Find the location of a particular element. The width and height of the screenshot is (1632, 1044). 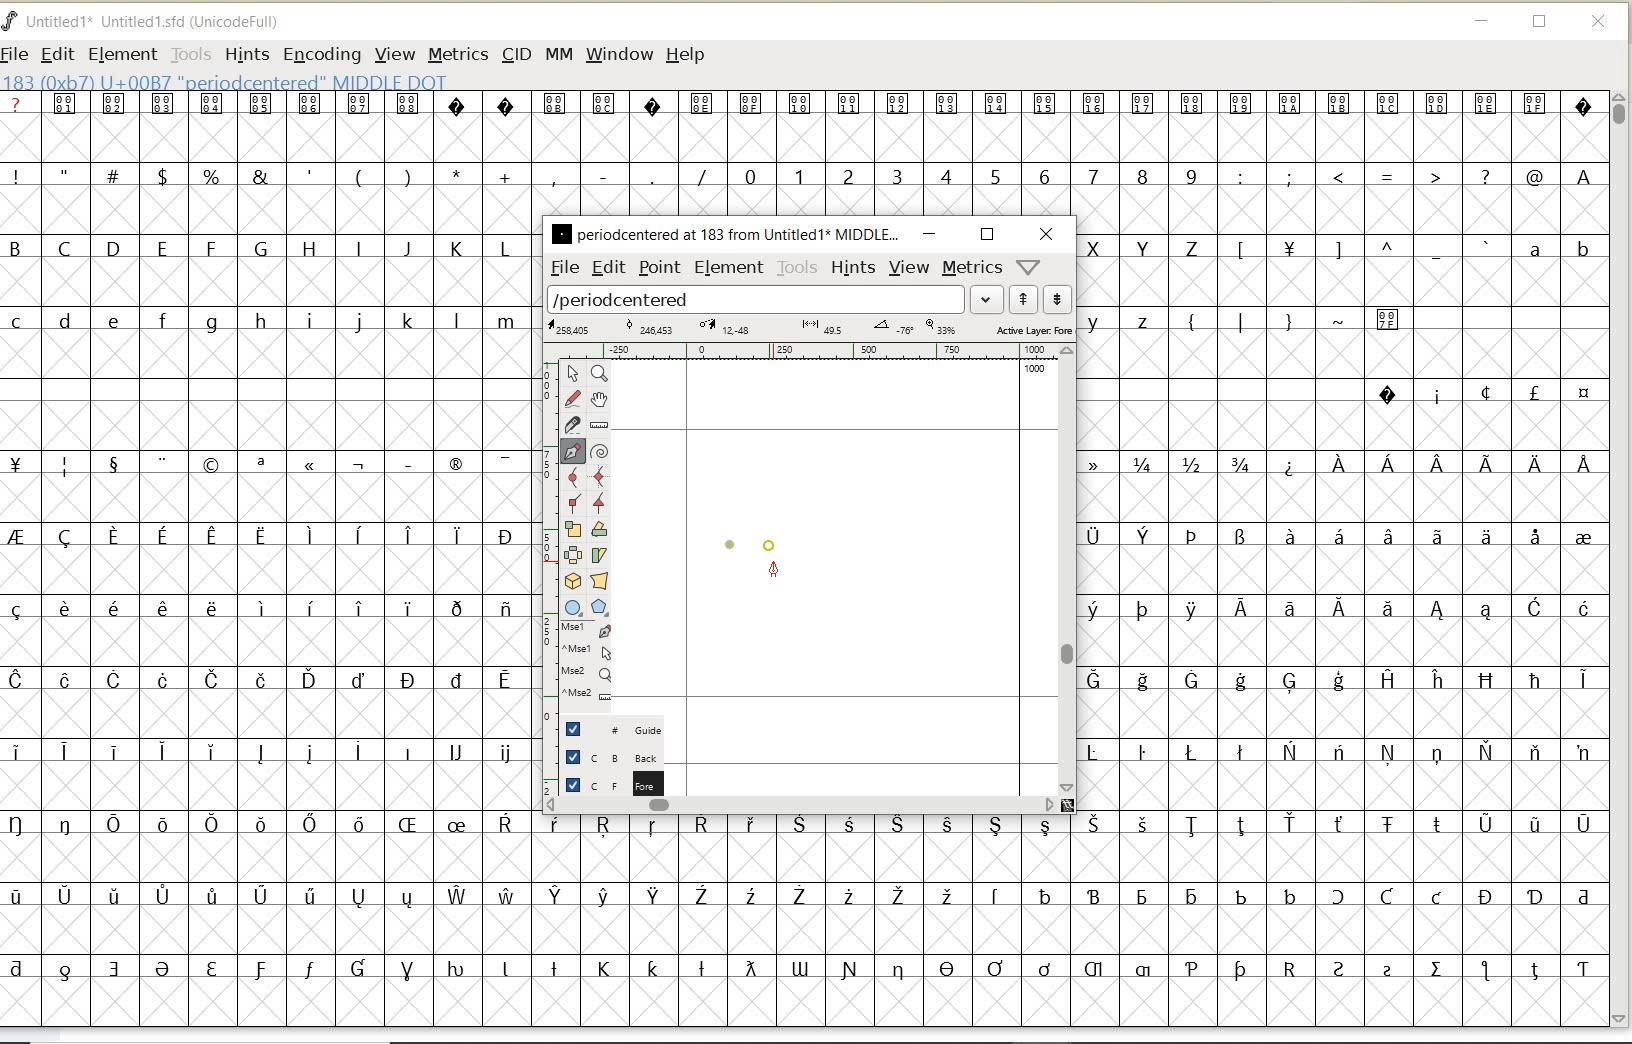

FONT NAME is located at coordinates (156, 22).